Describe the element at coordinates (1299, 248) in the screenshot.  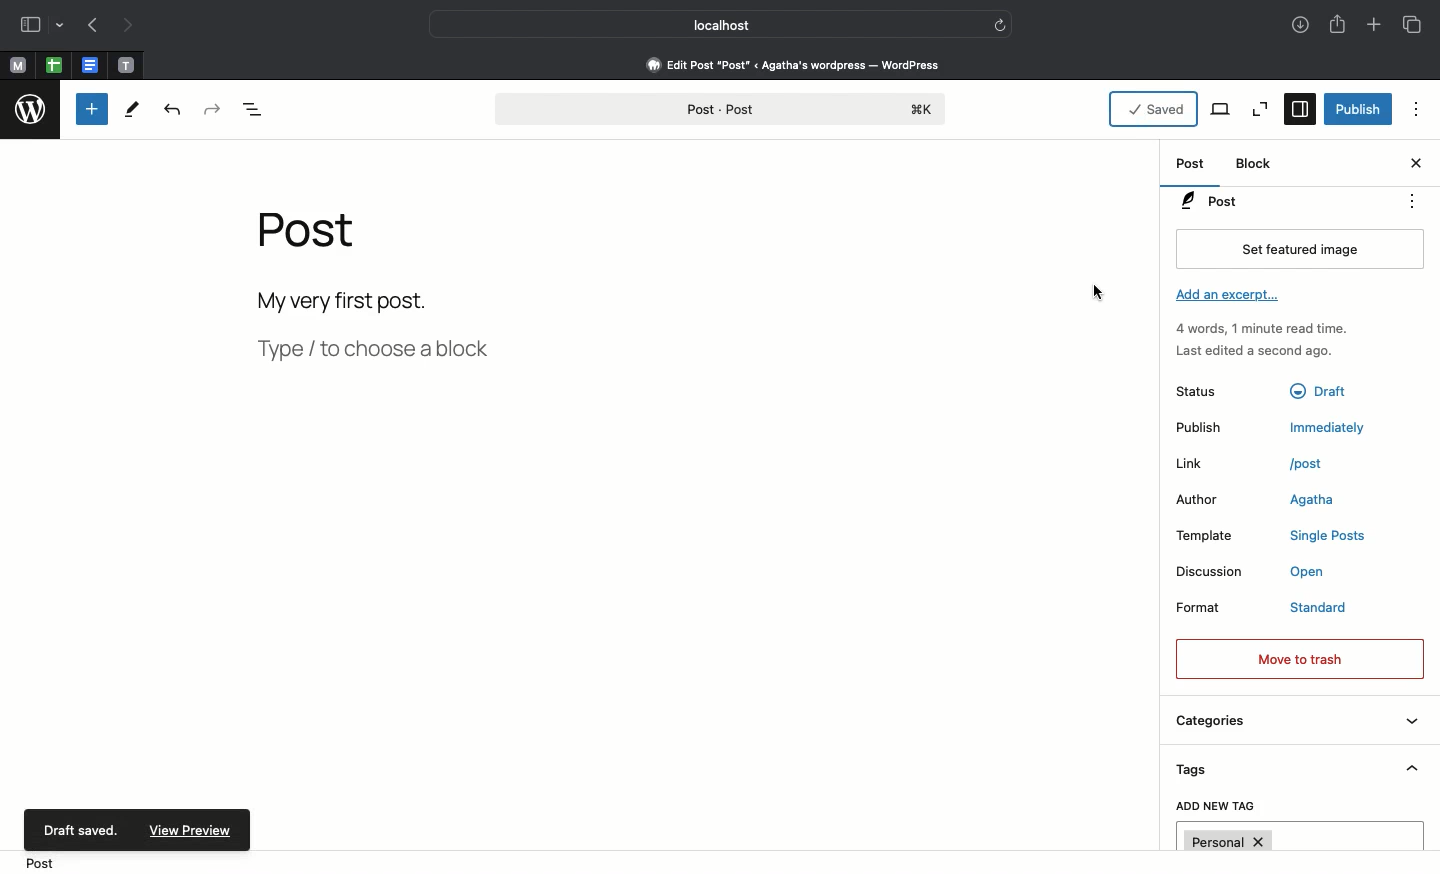
I see `Set featured image` at that location.